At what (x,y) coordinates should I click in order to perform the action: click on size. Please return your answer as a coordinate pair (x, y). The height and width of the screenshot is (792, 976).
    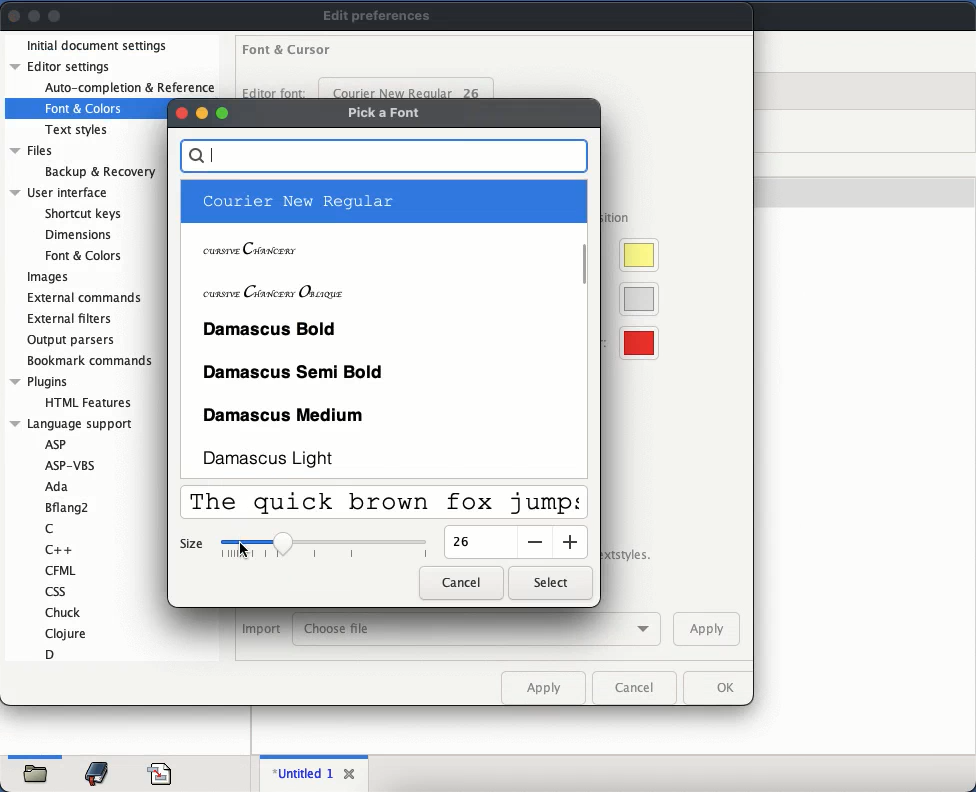
    Looking at the image, I should click on (194, 545).